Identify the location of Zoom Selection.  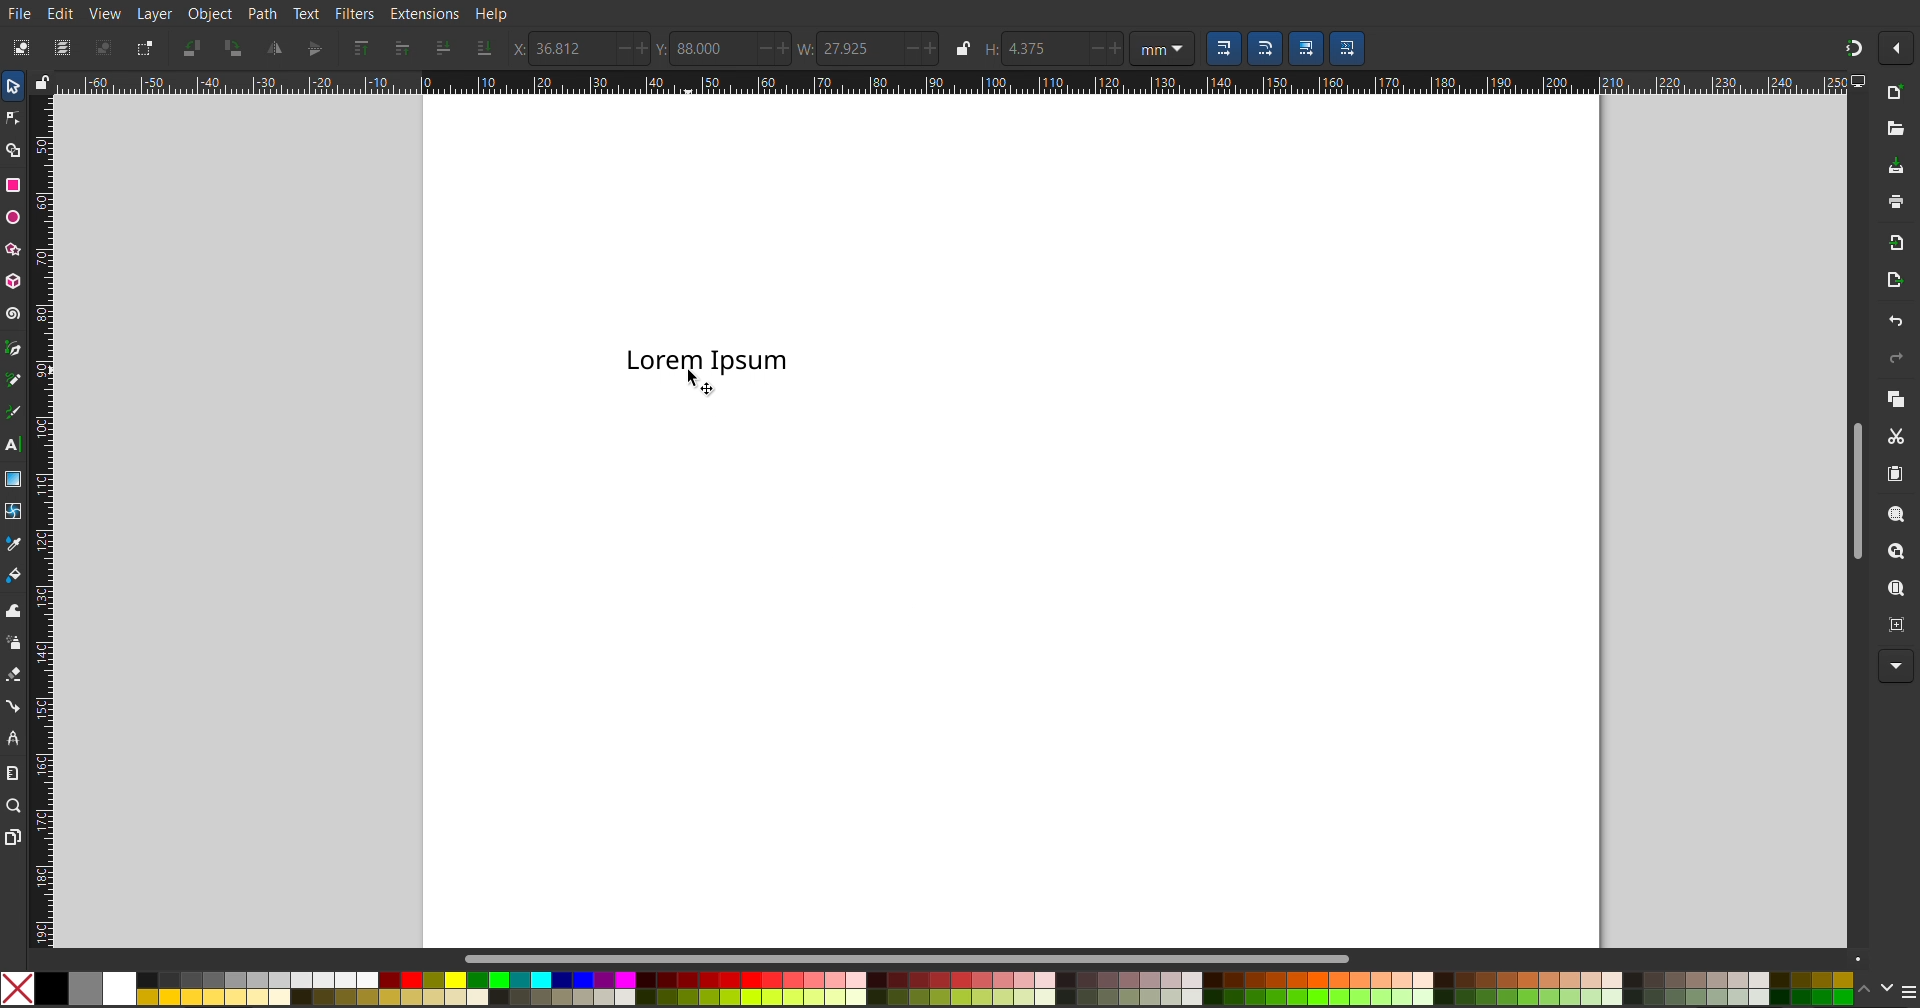
(1889, 513).